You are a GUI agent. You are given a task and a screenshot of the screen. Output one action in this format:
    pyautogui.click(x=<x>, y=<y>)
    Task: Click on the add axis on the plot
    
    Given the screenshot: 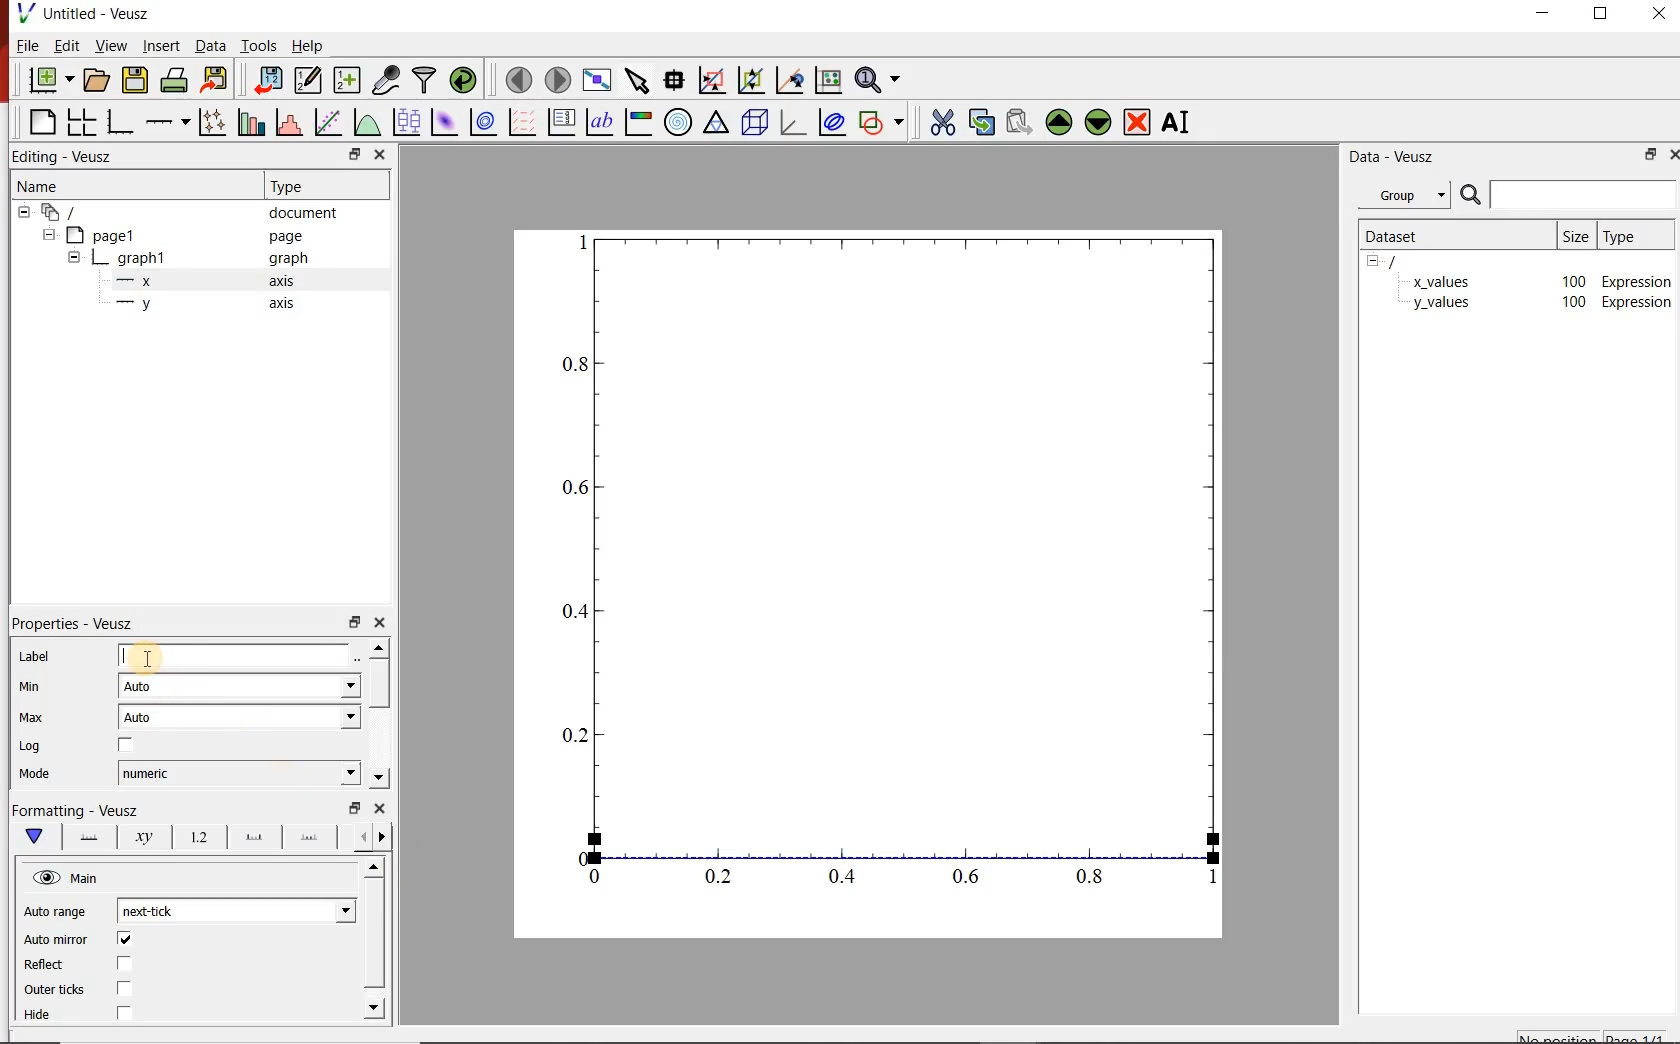 What is the action you would take?
    pyautogui.click(x=168, y=122)
    